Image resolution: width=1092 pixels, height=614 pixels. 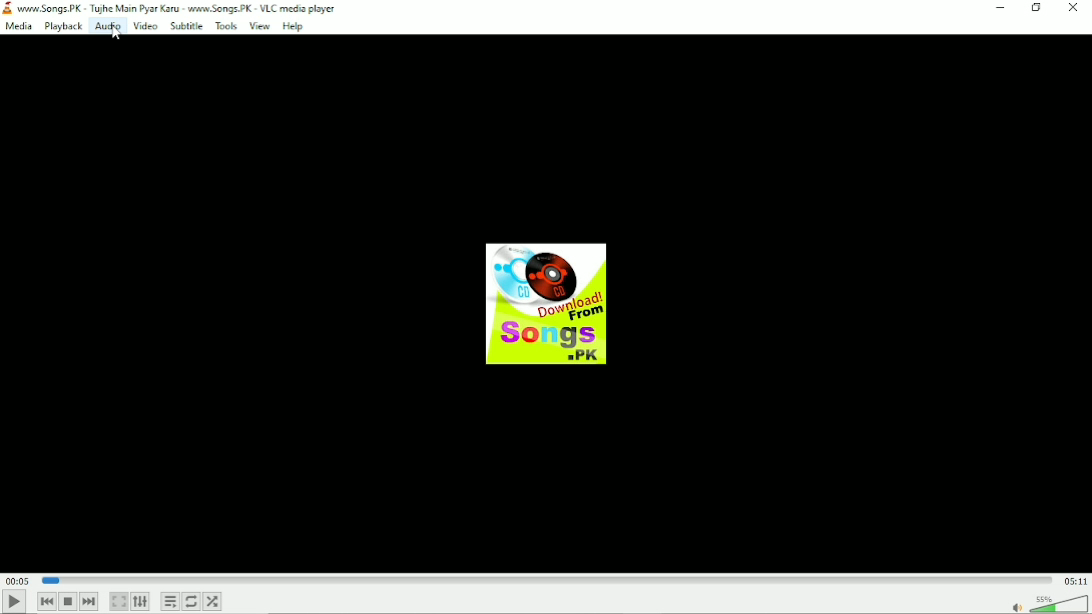 I want to click on Stop playback, so click(x=67, y=601).